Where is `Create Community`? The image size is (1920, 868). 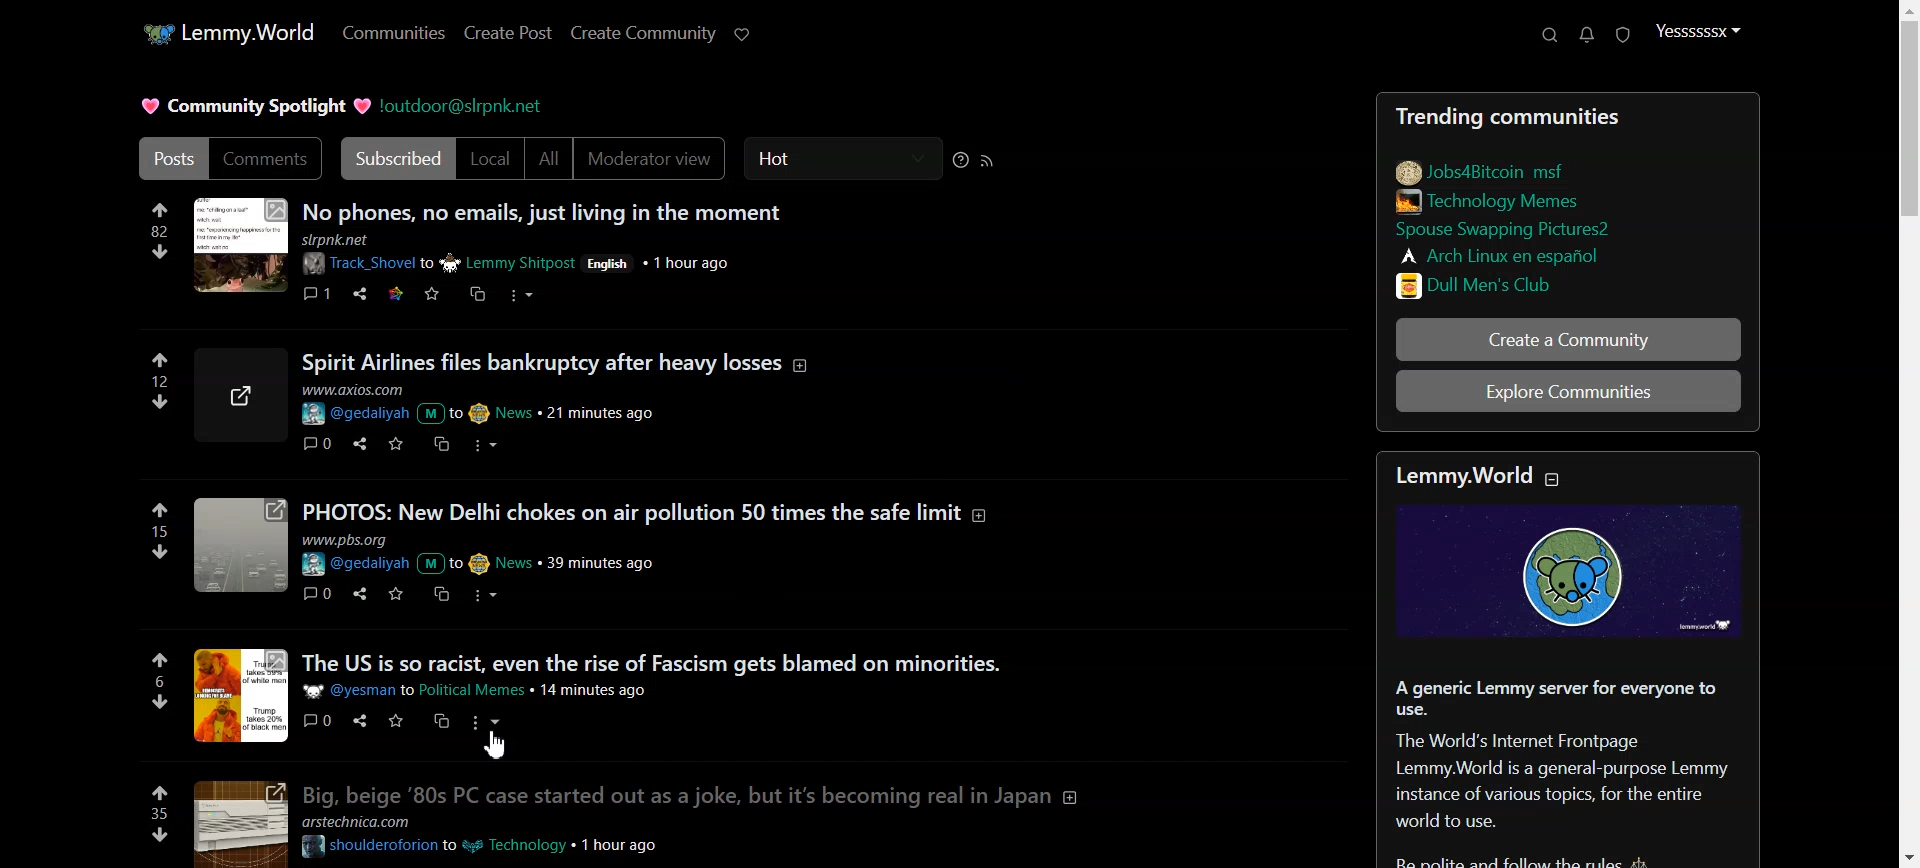 Create Community is located at coordinates (644, 33).